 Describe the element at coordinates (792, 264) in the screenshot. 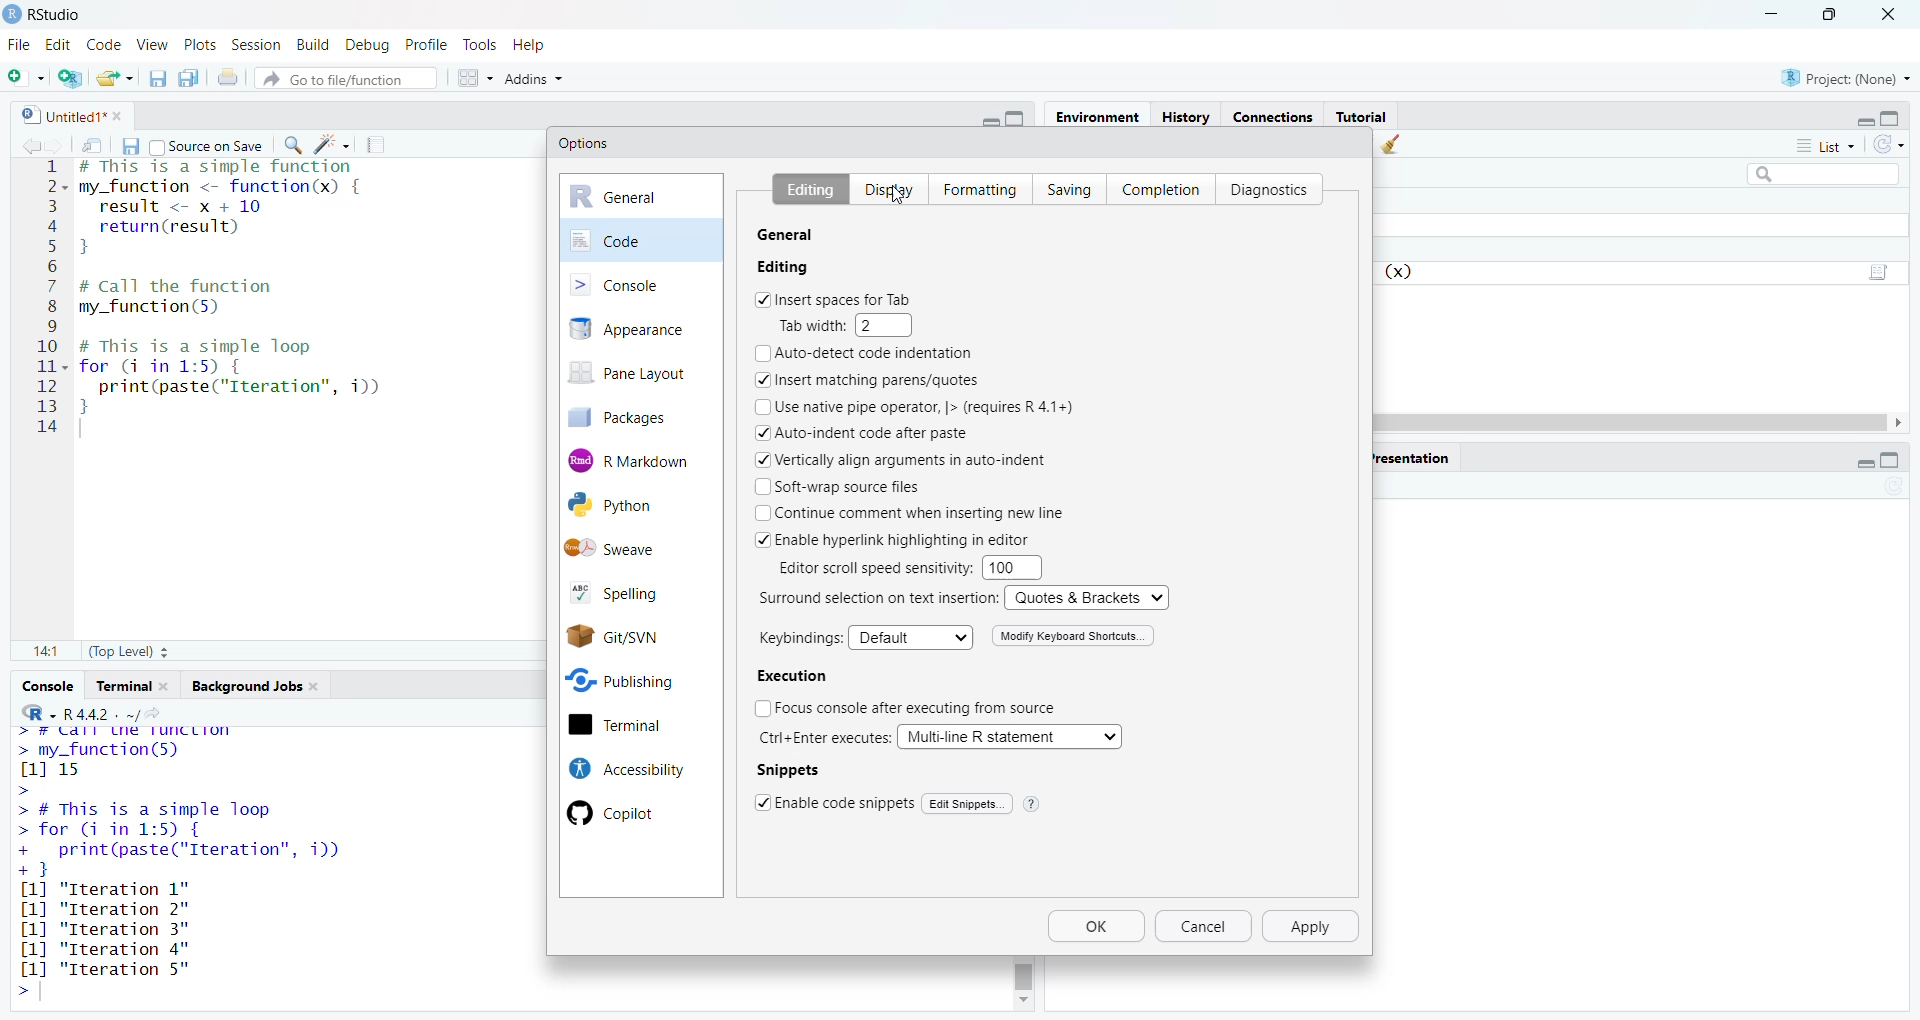

I see `R version:` at that location.